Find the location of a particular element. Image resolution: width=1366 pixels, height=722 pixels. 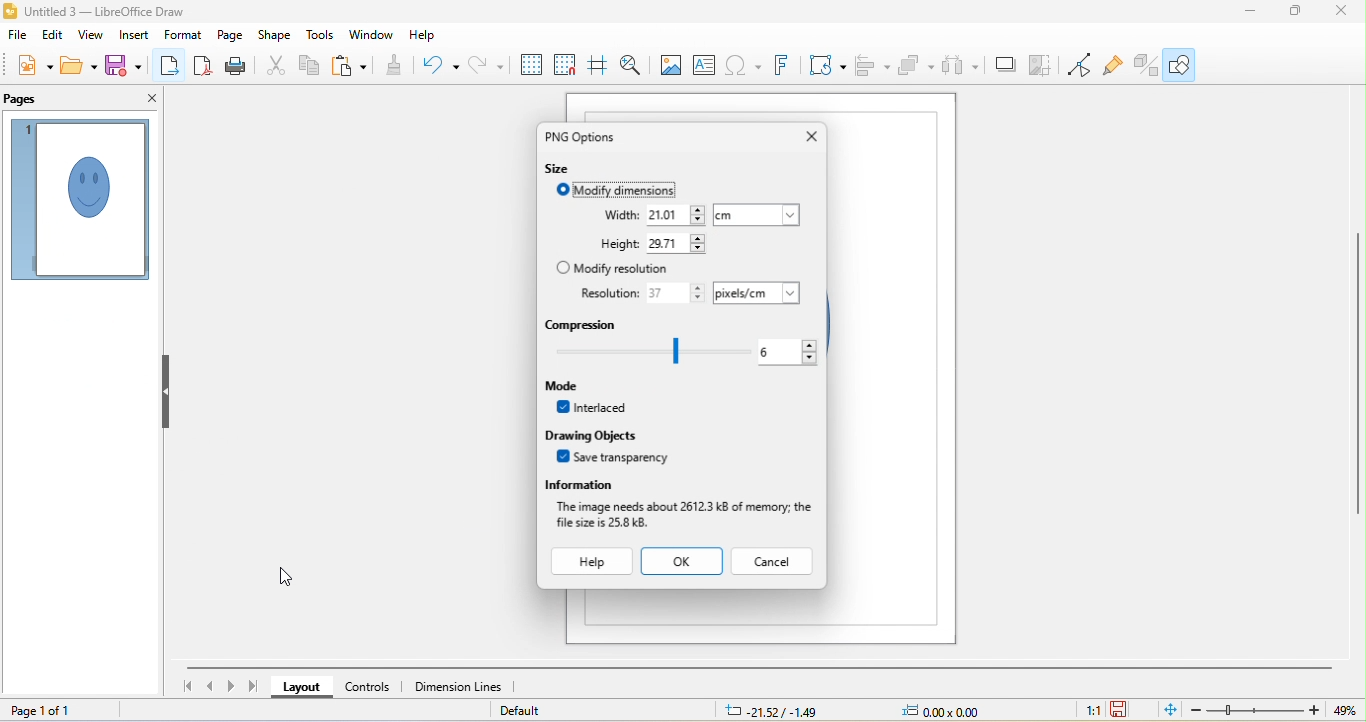

tools is located at coordinates (321, 35).